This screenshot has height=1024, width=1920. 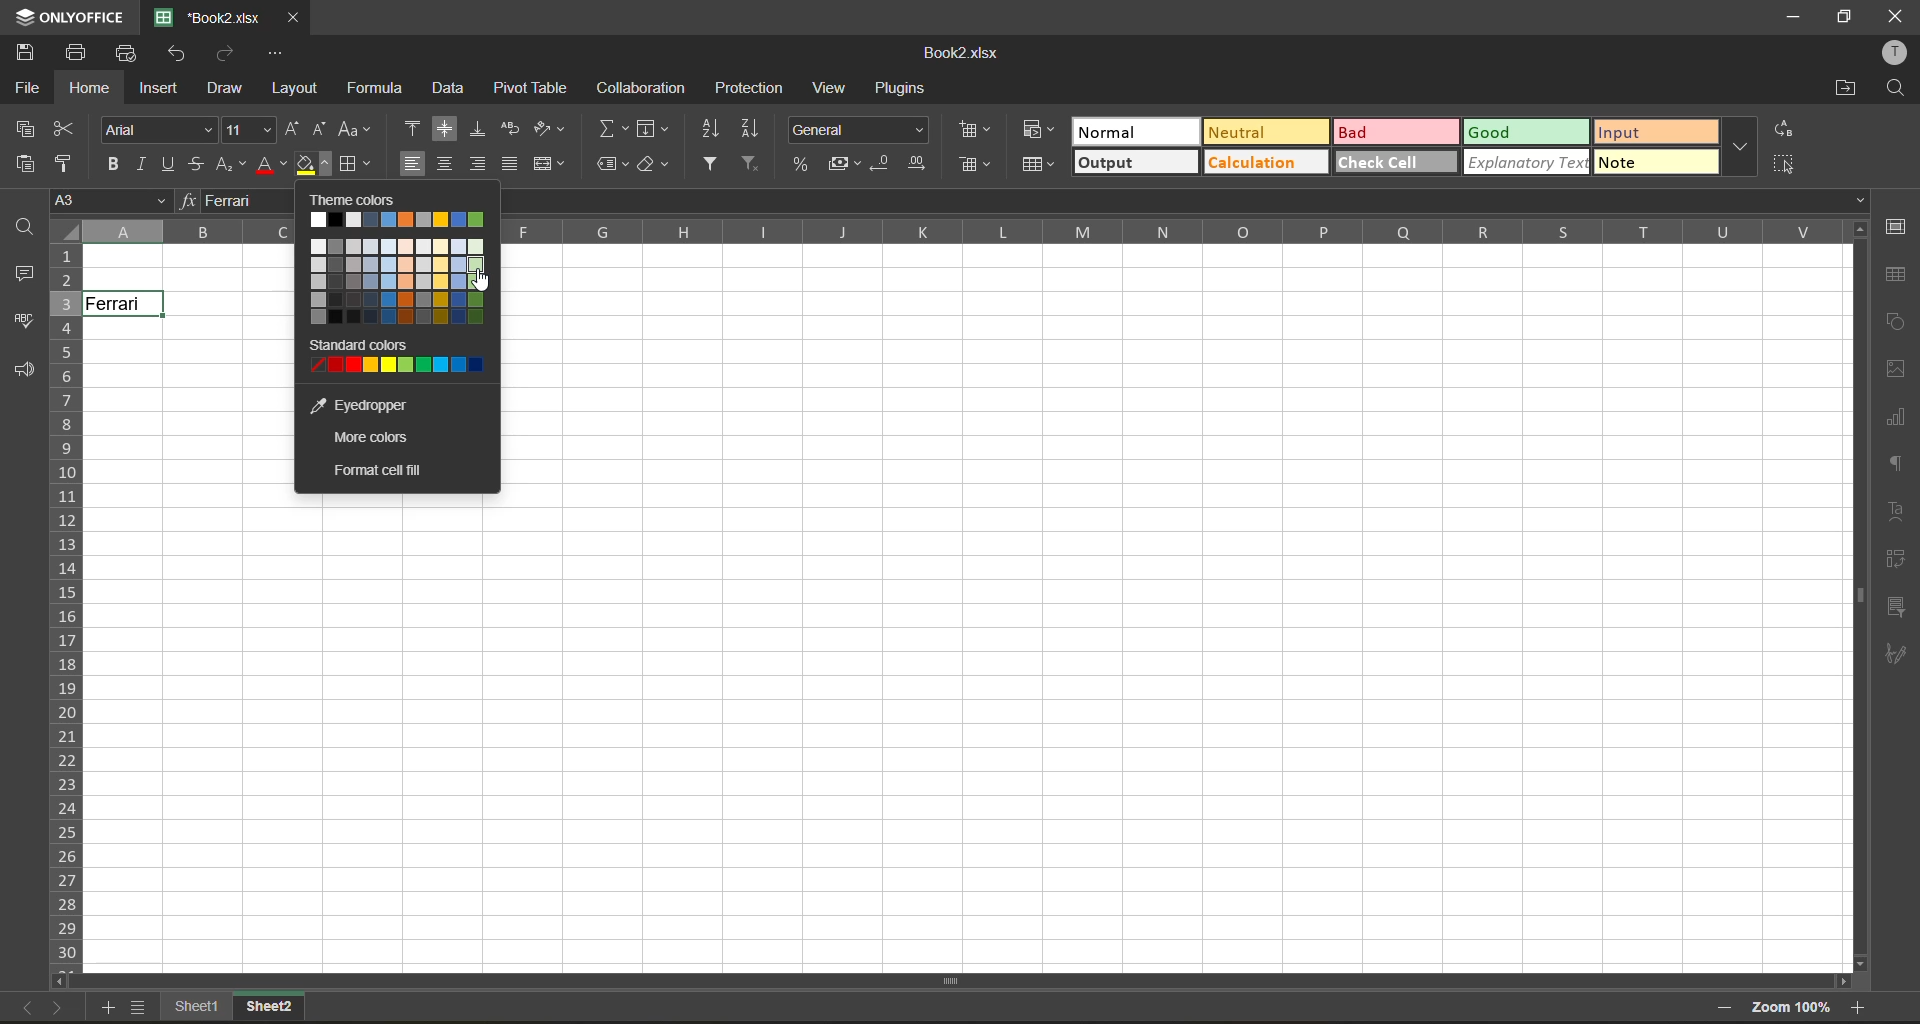 I want to click on undo, so click(x=181, y=56).